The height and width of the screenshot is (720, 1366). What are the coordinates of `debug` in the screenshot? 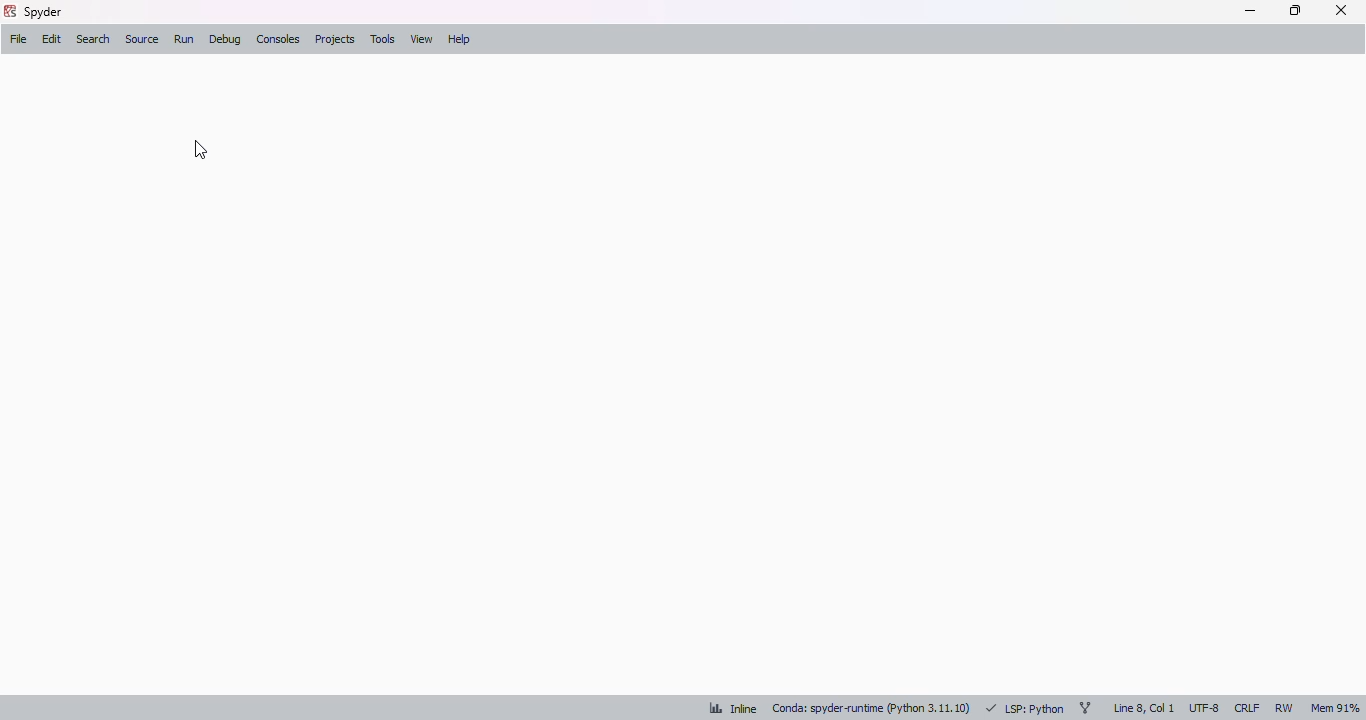 It's located at (226, 40).